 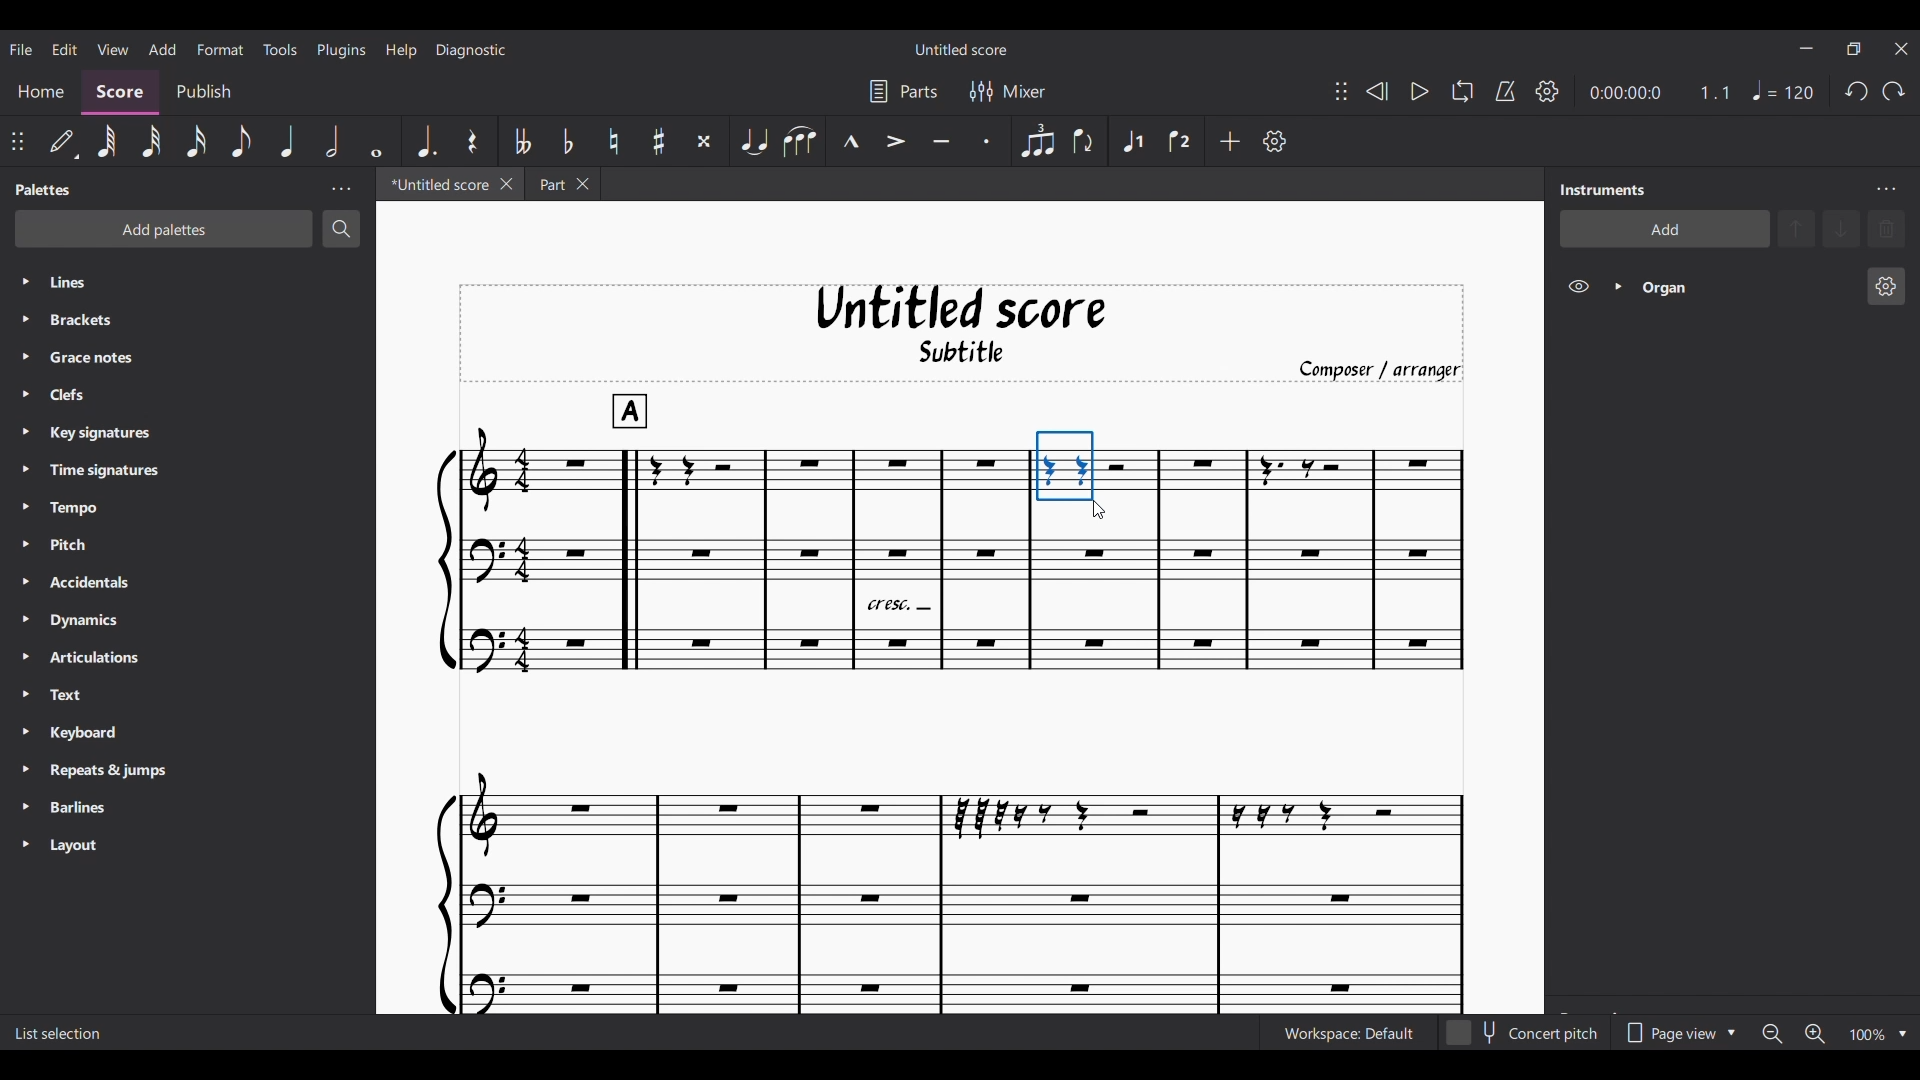 What do you see at coordinates (507, 183) in the screenshot?
I see `Close current tab` at bounding box center [507, 183].